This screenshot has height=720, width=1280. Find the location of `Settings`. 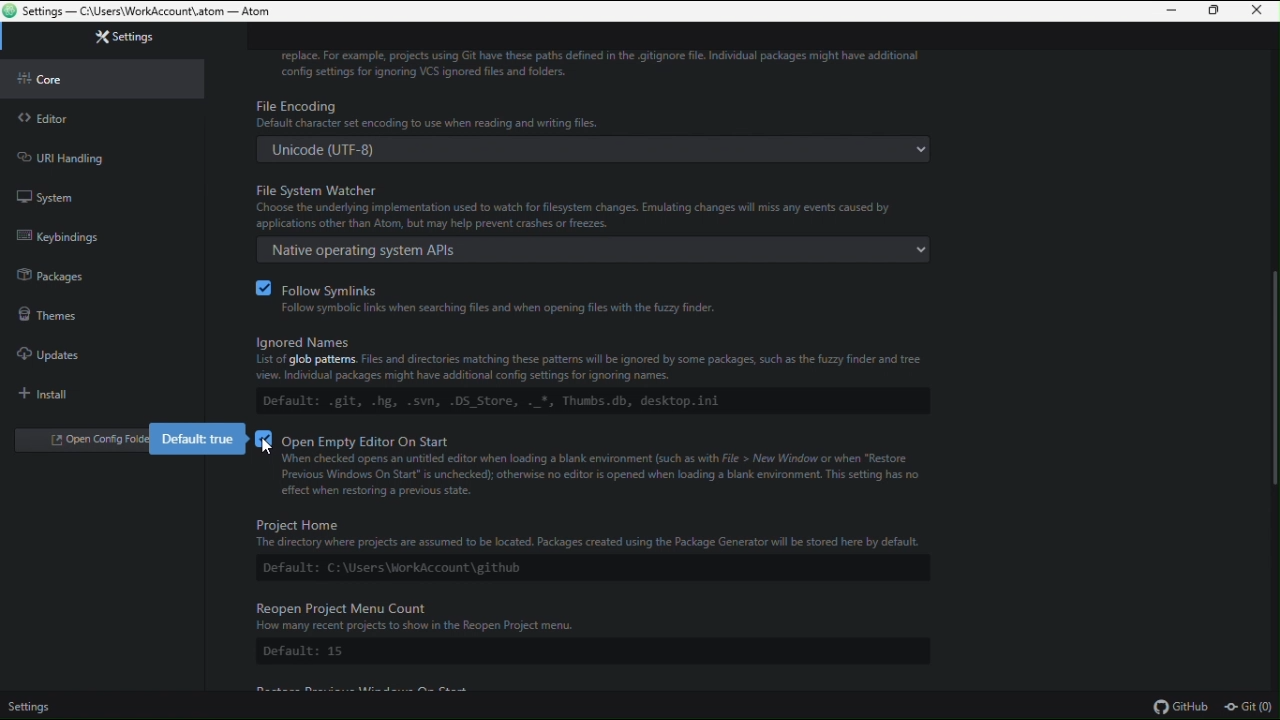

Settings is located at coordinates (33, 704).